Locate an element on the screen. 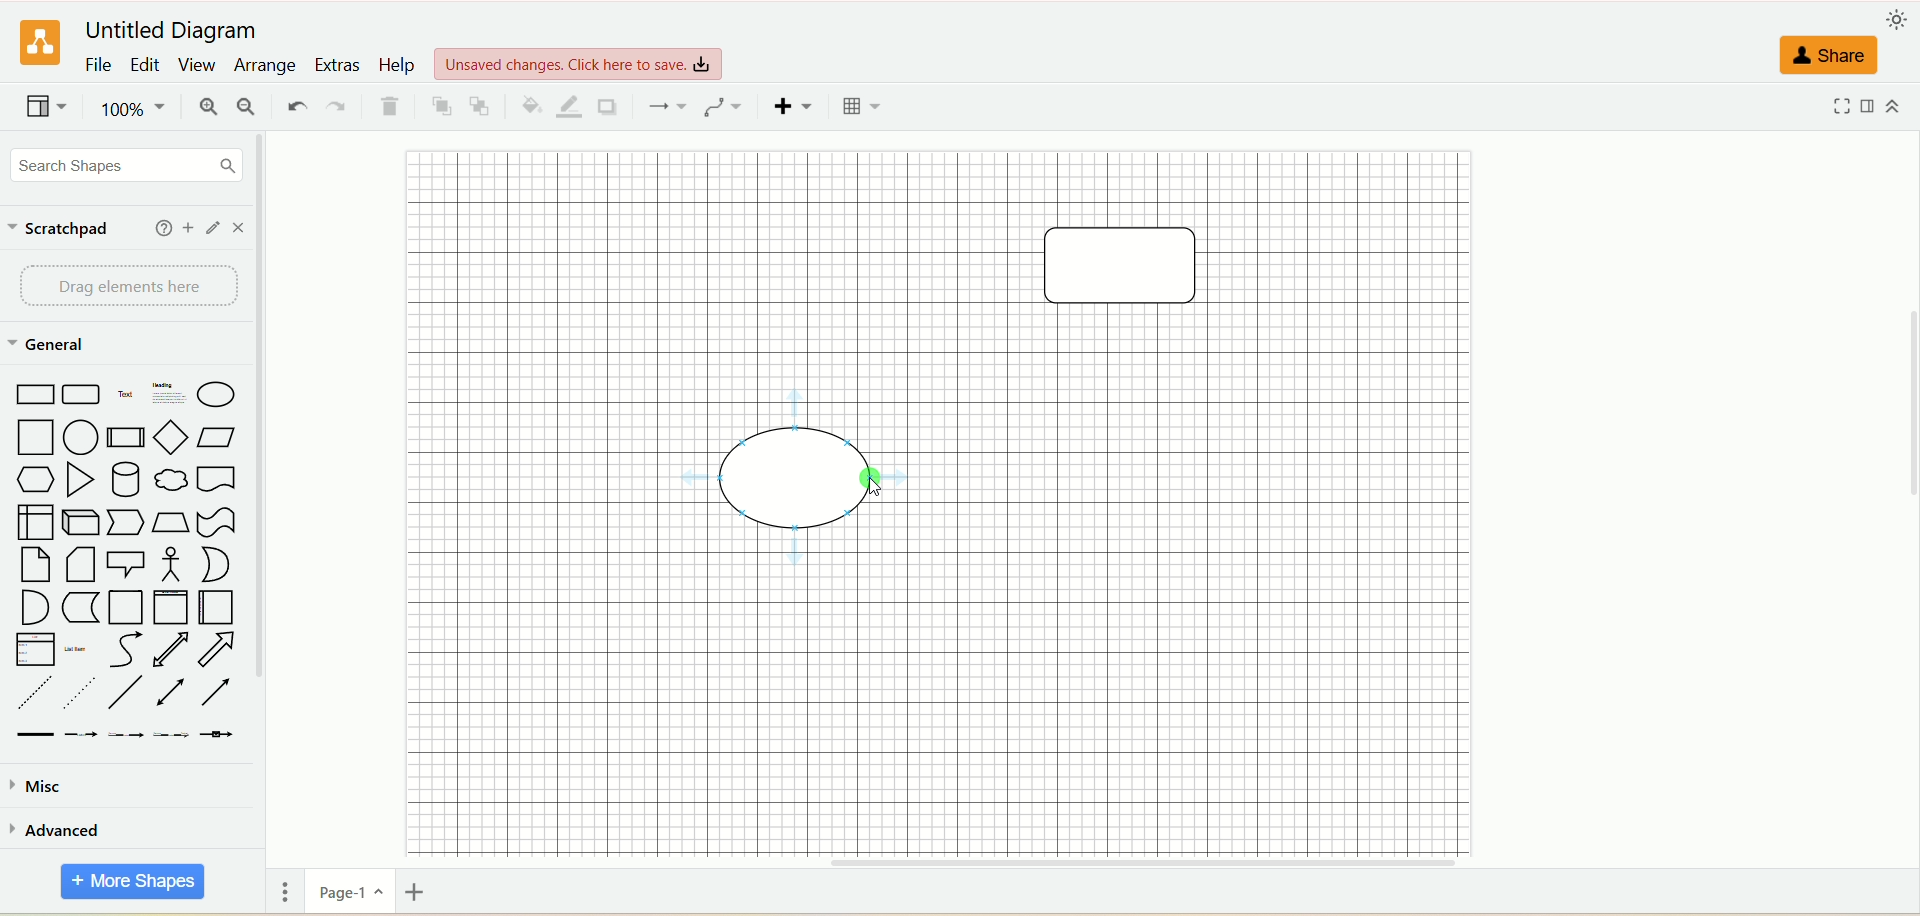 The height and width of the screenshot is (916, 1920). to front is located at coordinates (437, 106).